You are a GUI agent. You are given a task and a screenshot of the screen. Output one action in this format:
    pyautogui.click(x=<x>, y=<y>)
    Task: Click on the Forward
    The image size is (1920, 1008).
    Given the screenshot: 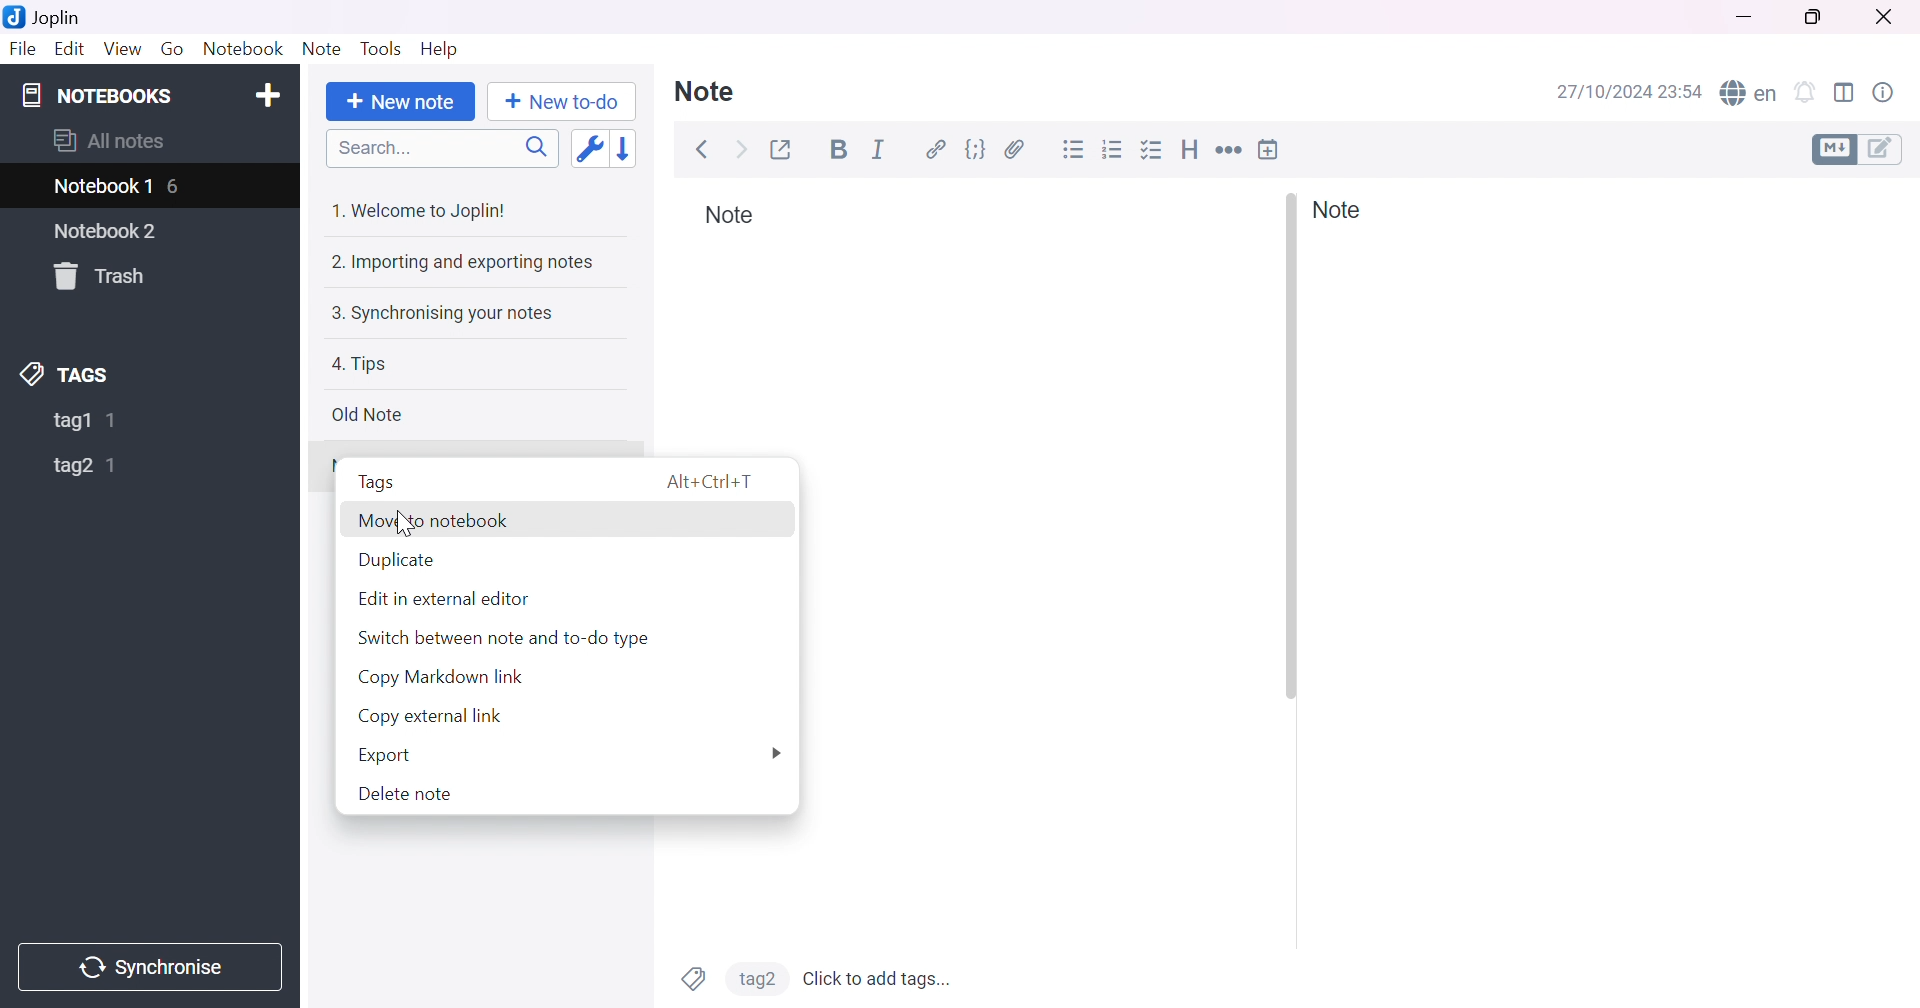 What is the action you would take?
    pyautogui.click(x=740, y=150)
    